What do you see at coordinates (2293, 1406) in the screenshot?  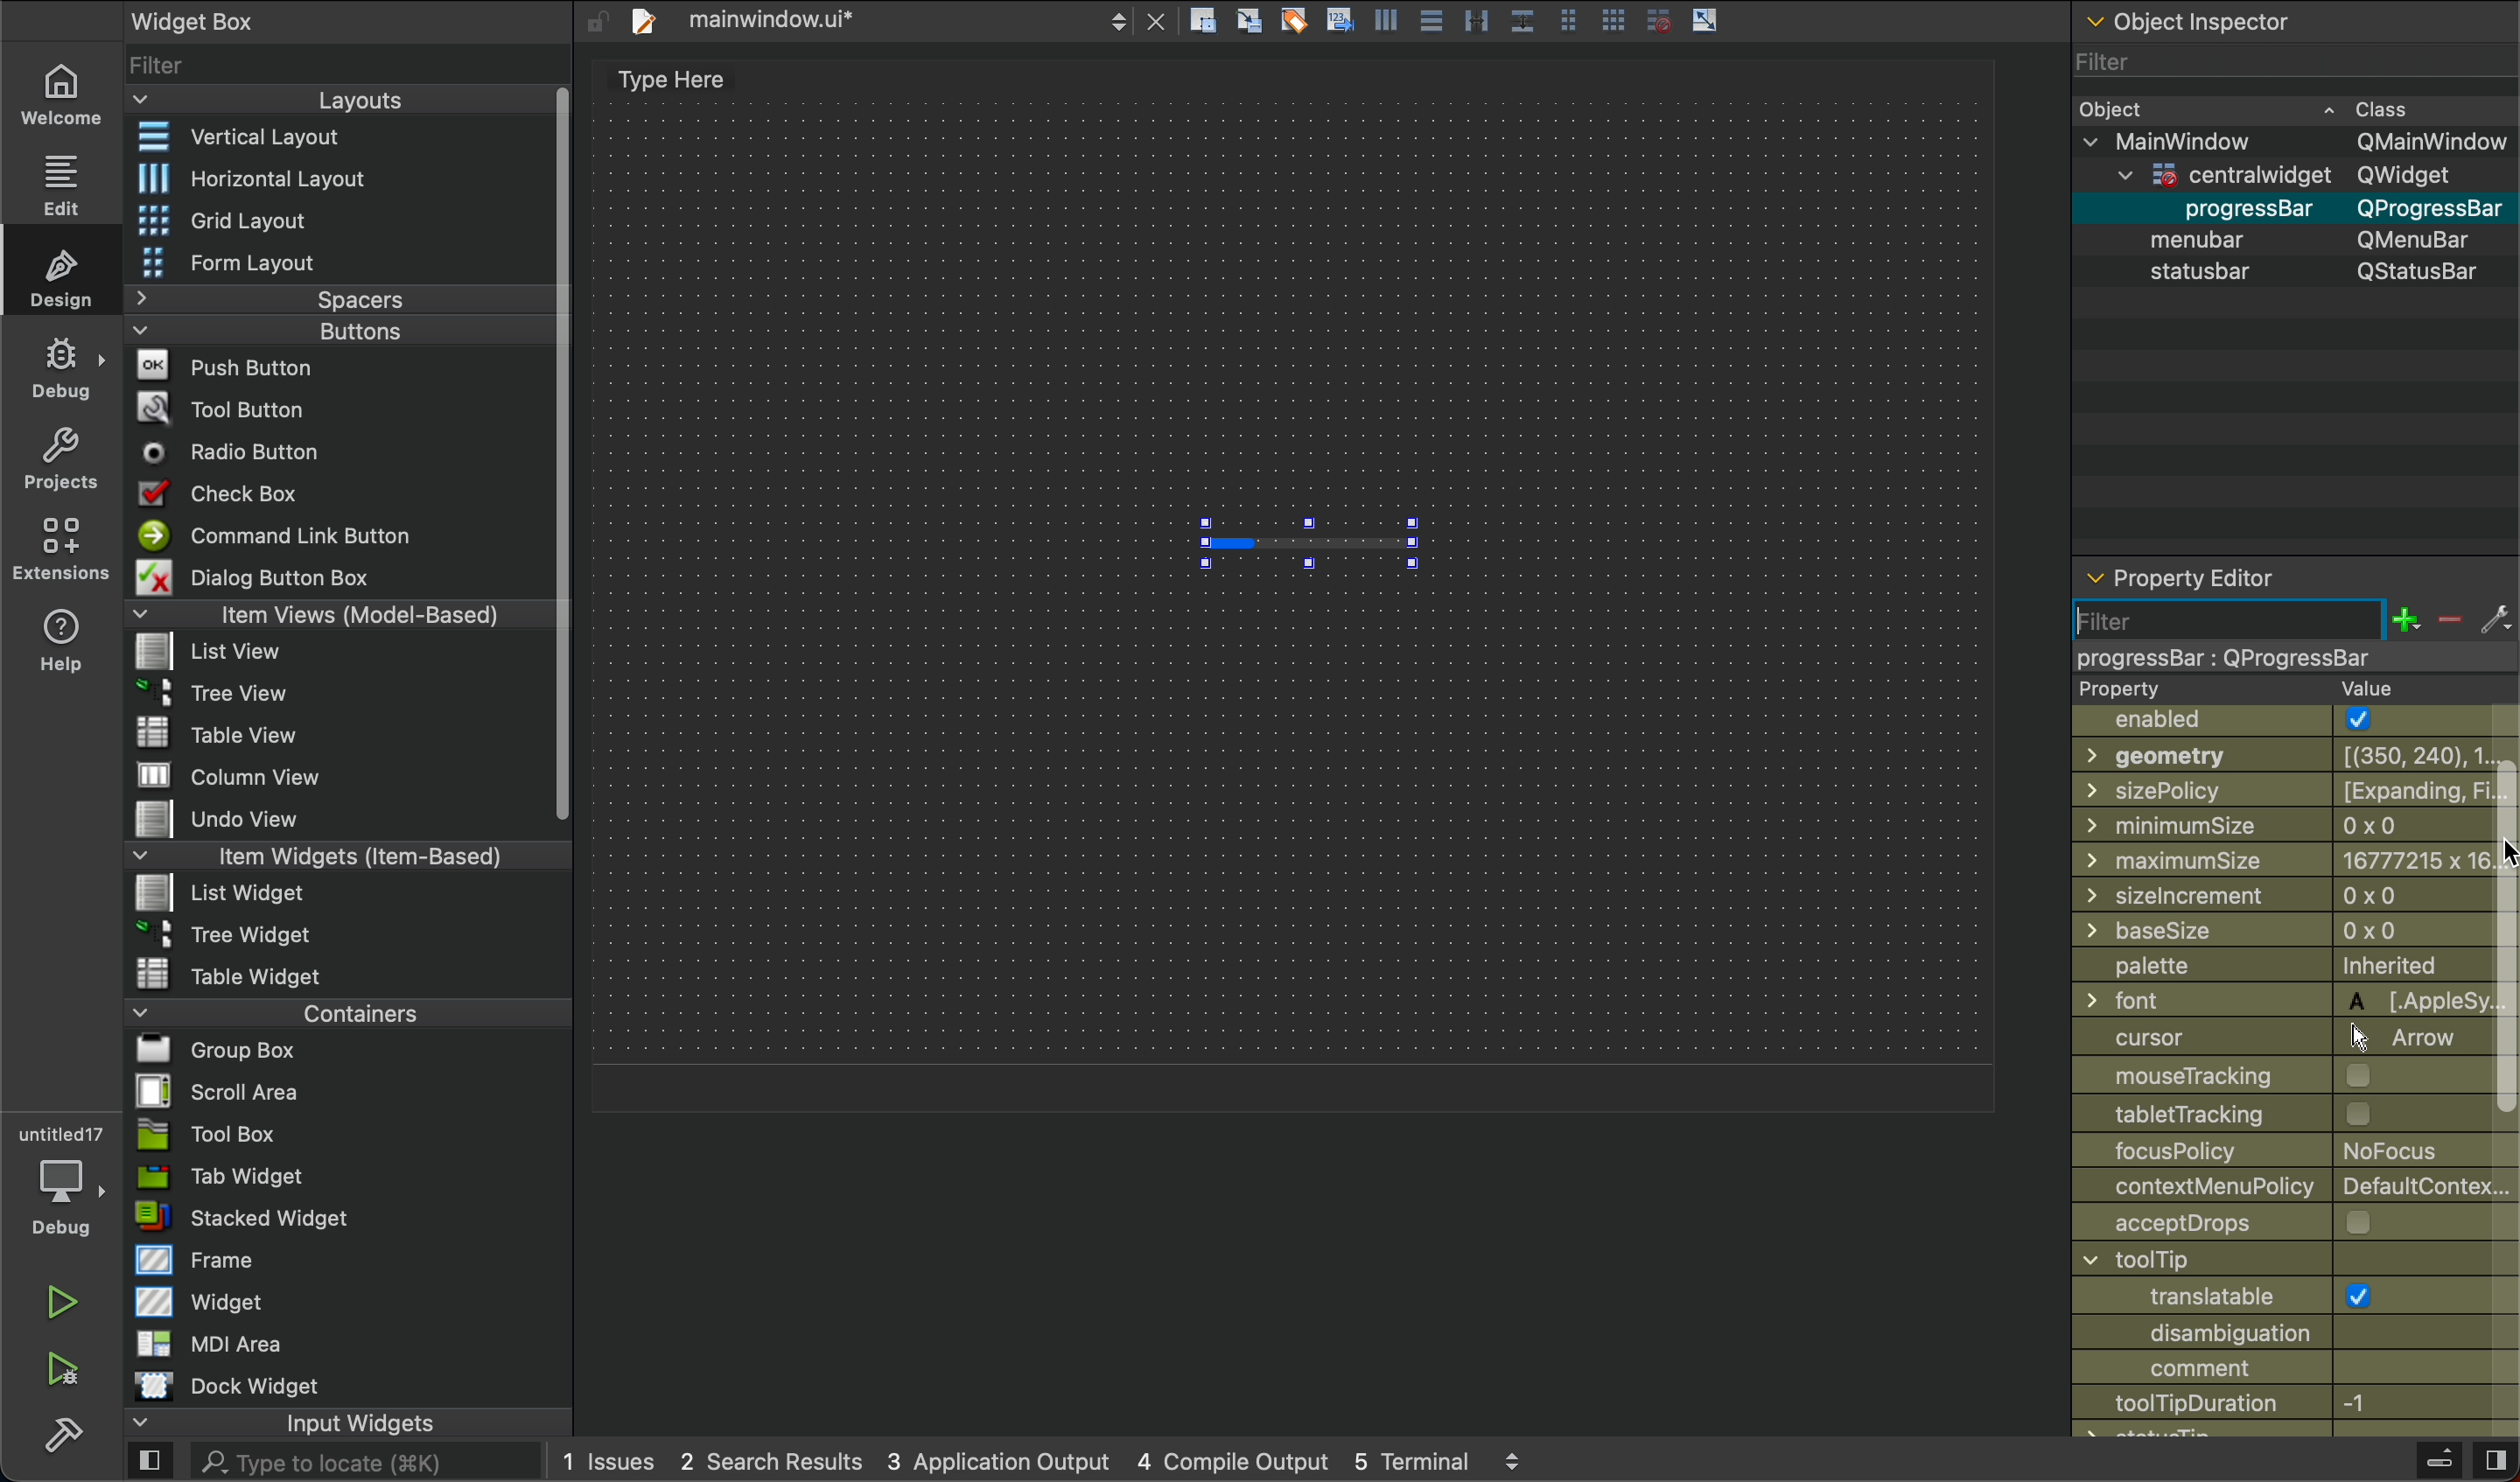 I see `tooldipDuratin` at bounding box center [2293, 1406].